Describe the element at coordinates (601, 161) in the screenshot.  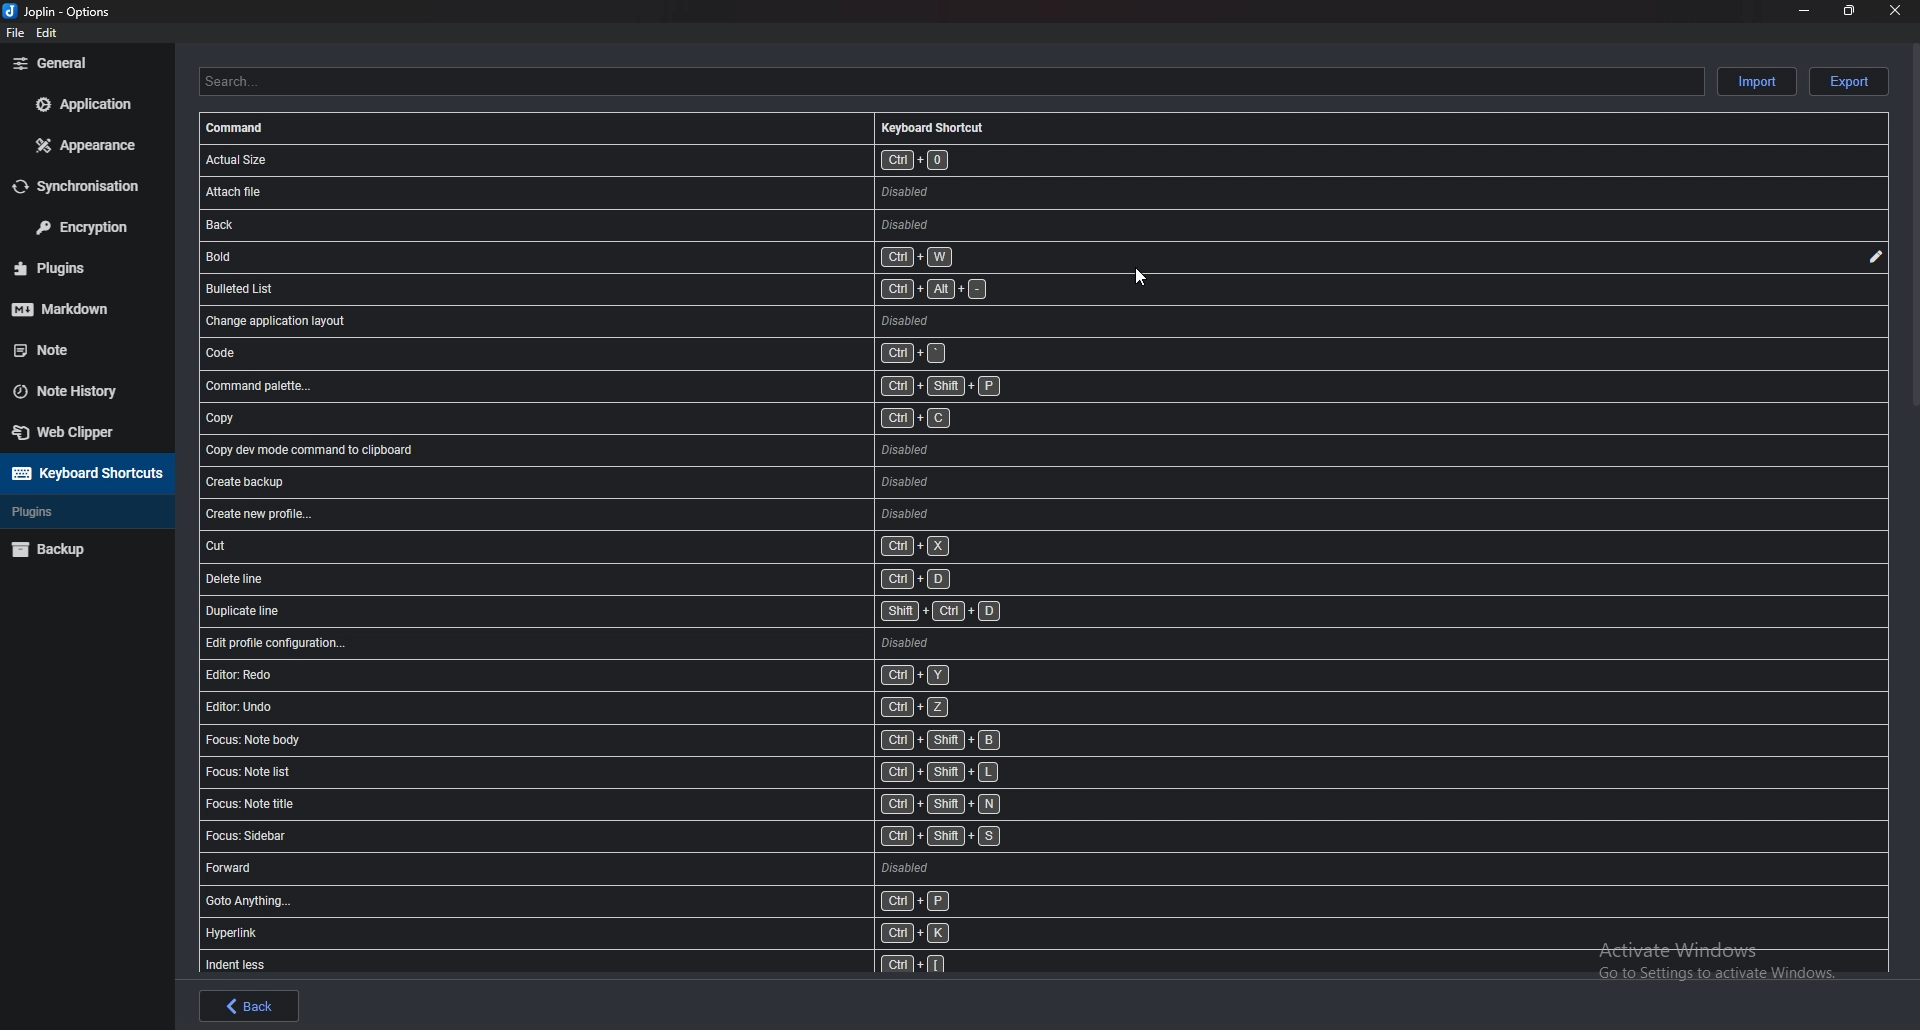
I see `shortcut` at that location.